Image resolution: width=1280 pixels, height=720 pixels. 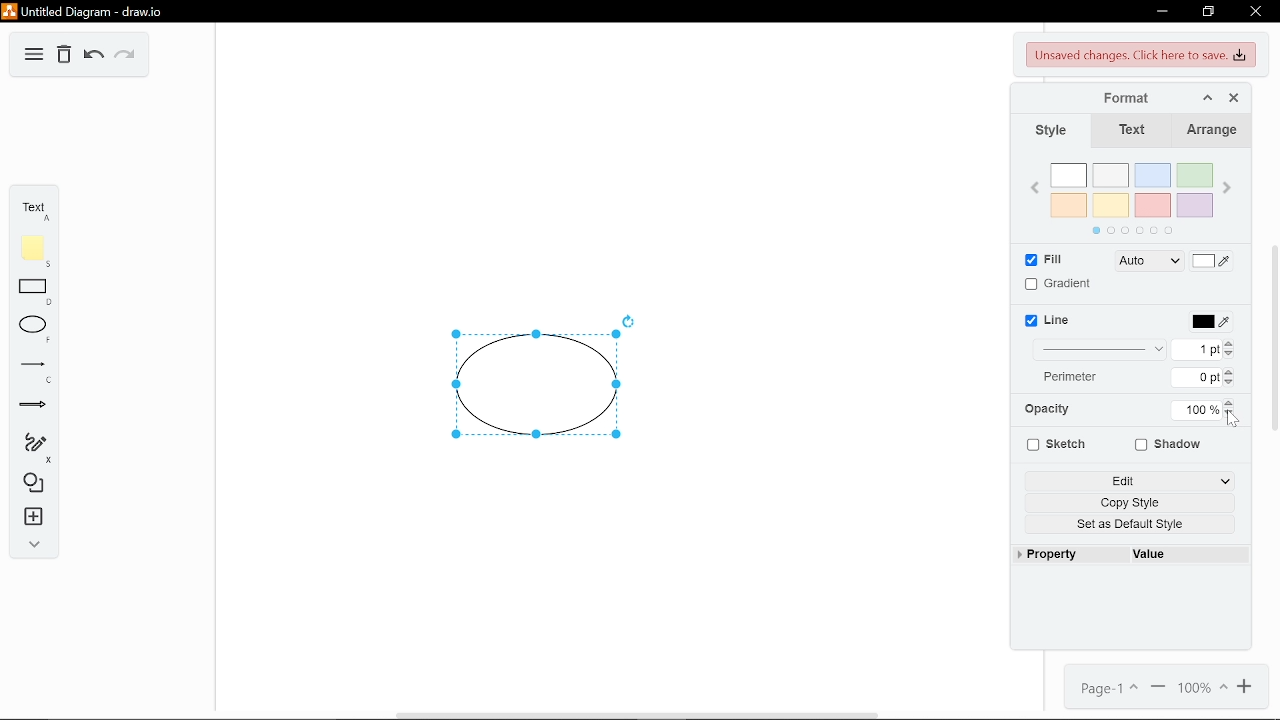 What do you see at coordinates (1060, 284) in the screenshot?
I see `Gradient` at bounding box center [1060, 284].